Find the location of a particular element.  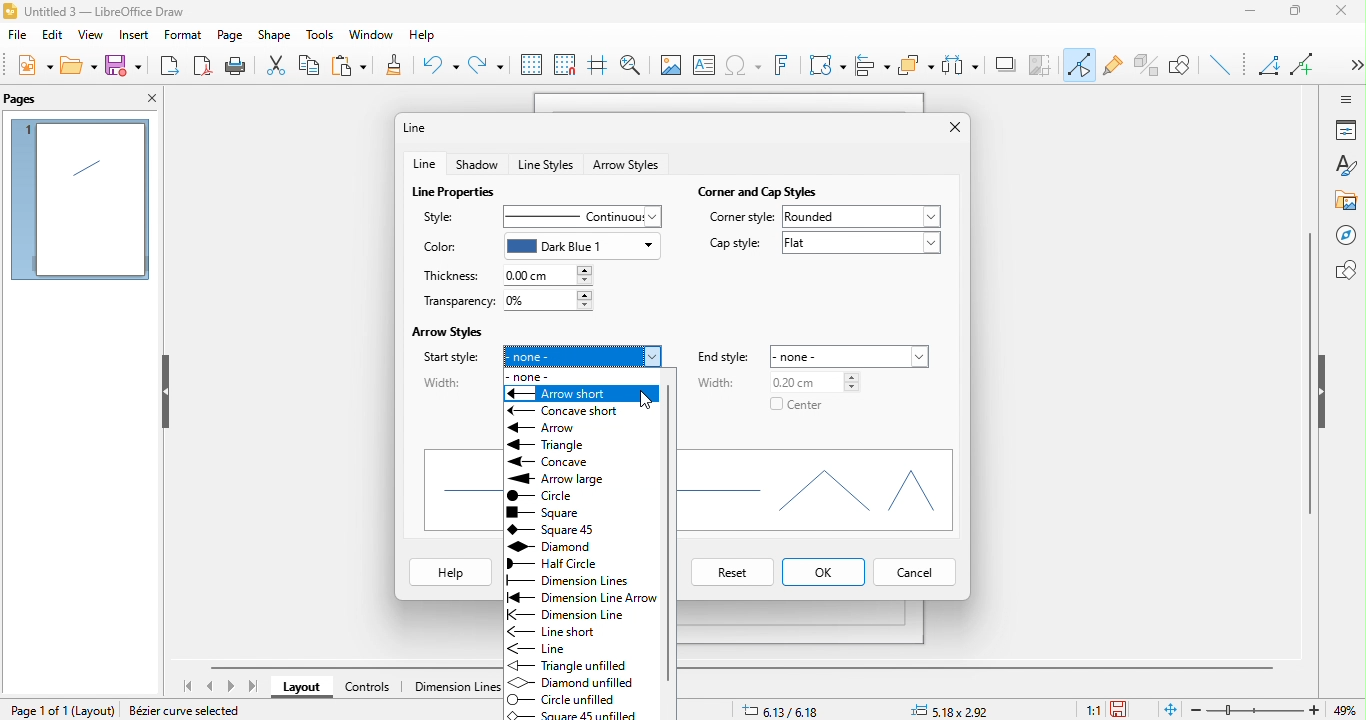

line is located at coordinates (550, 648).